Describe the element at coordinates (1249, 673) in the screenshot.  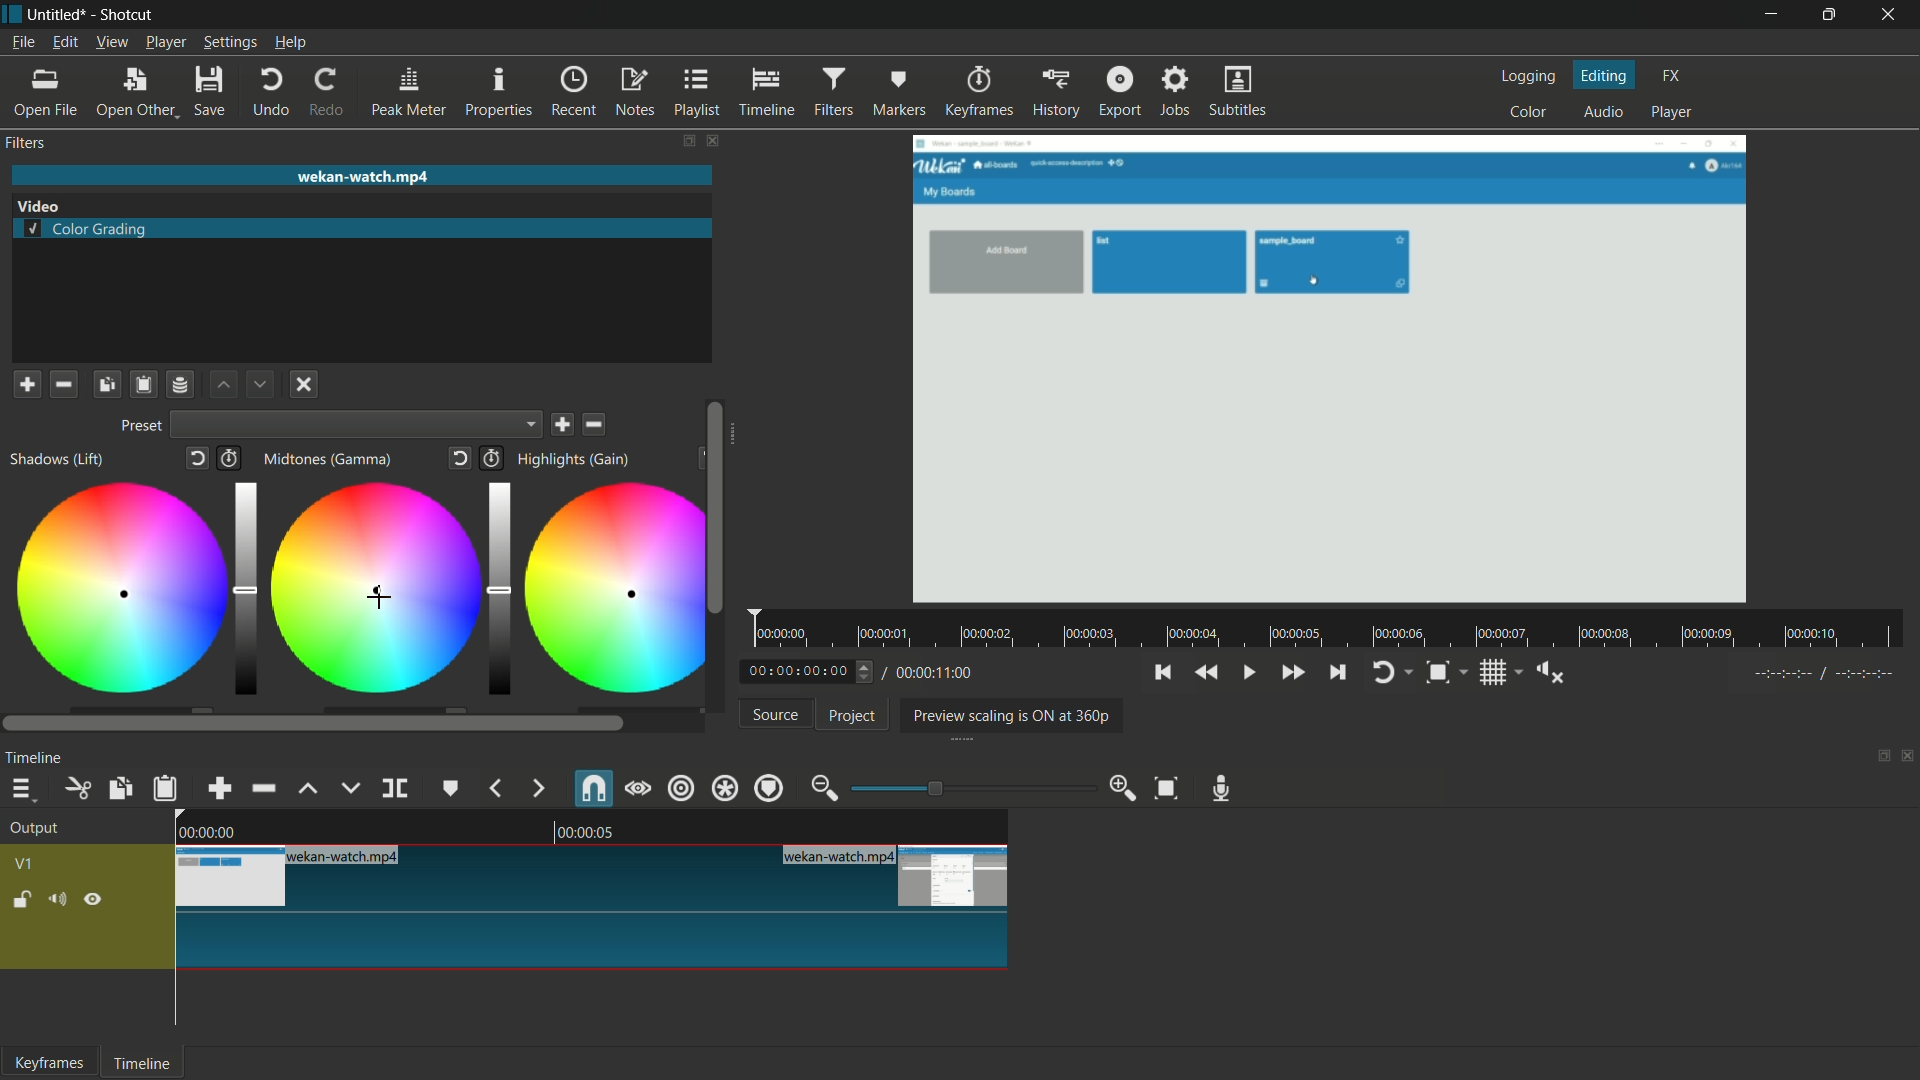
I see `toggle play or pause` at that location.